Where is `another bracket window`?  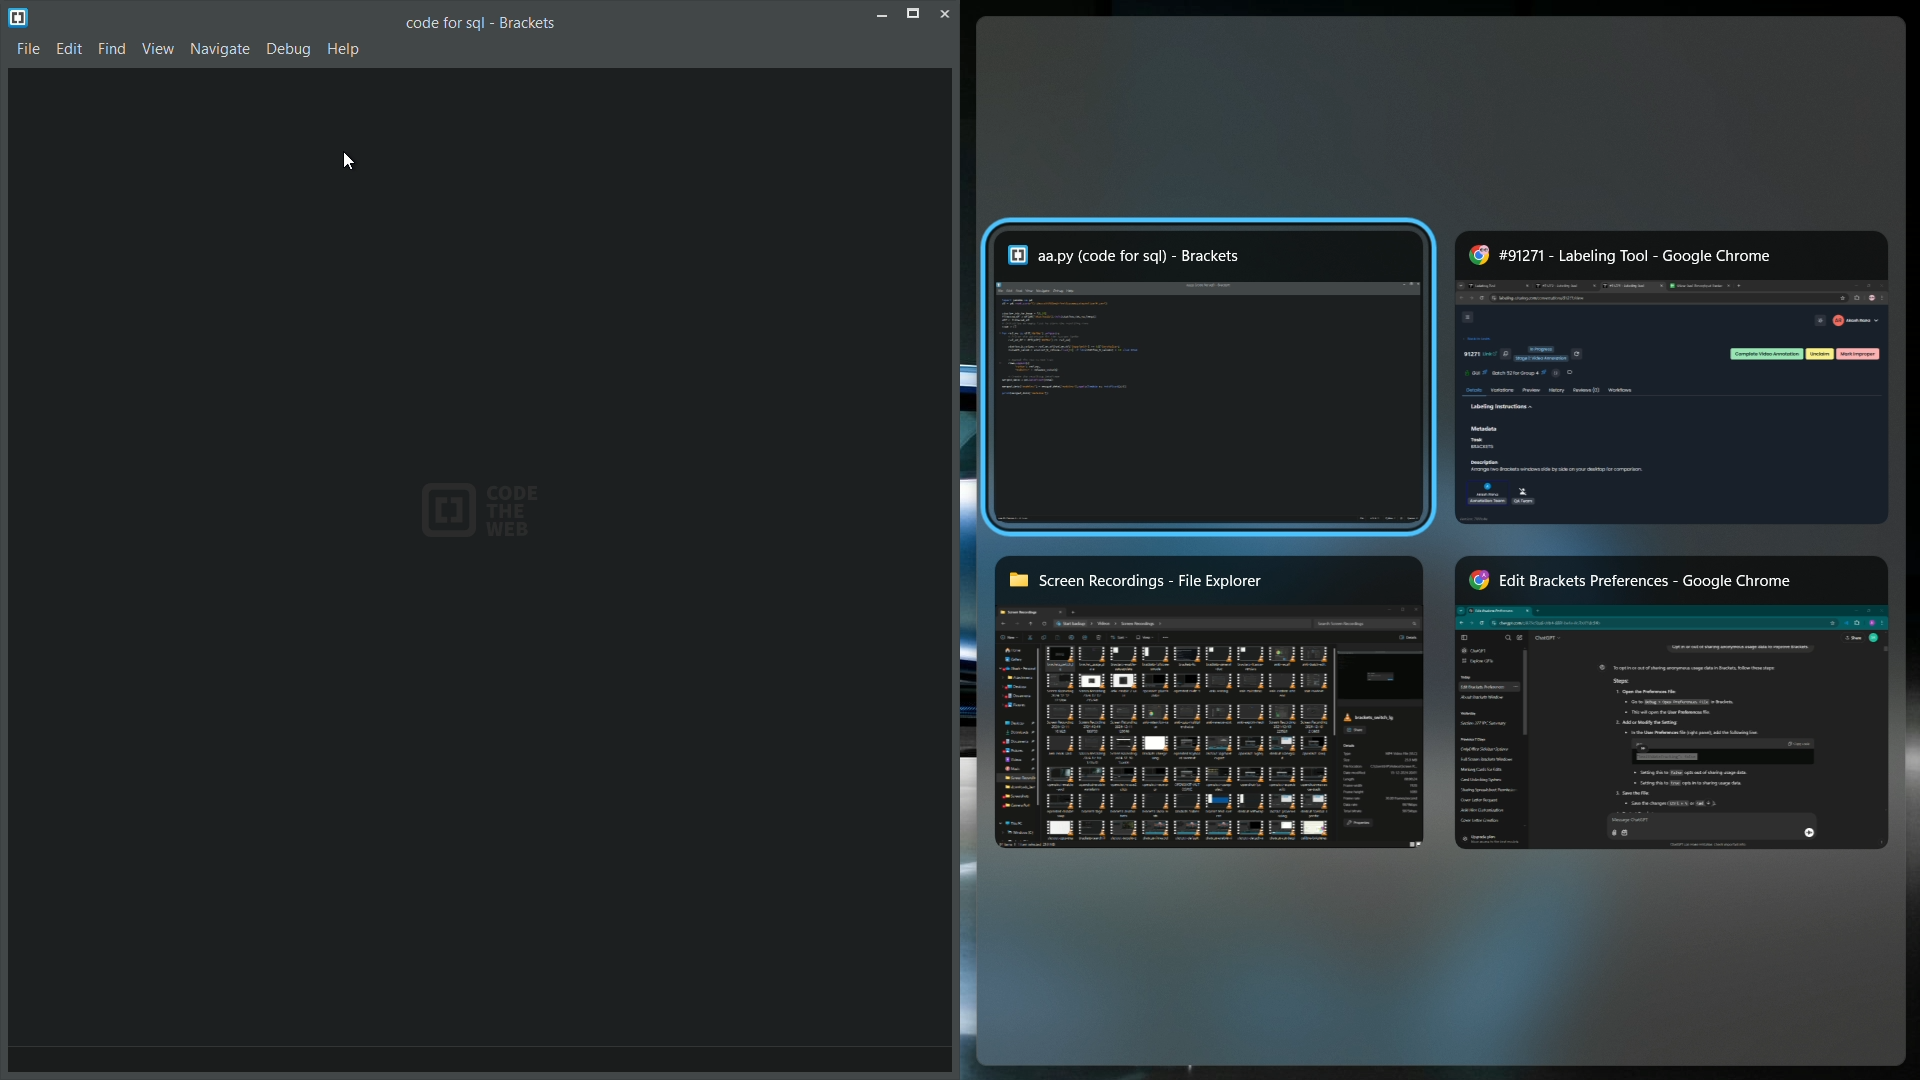
another bracket window is located at coordinates (1205, 377).